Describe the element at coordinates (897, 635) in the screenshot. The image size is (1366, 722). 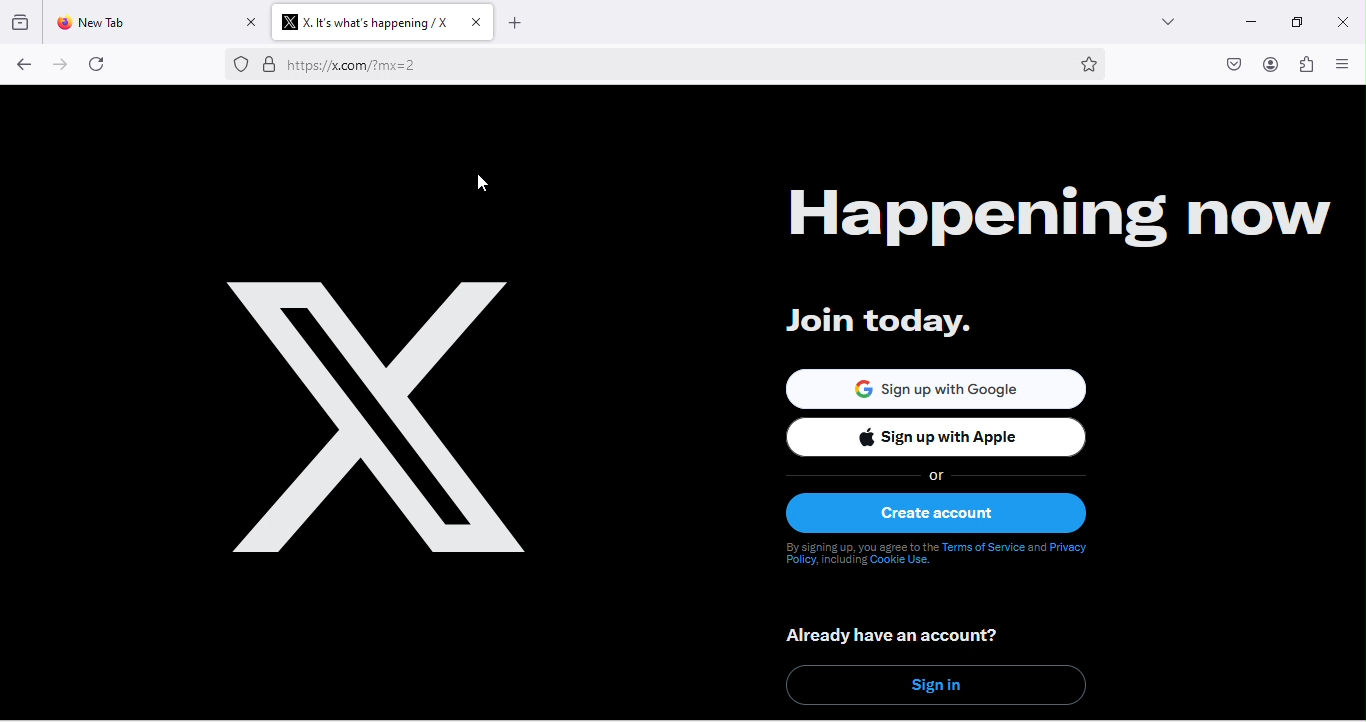
I see `already have an account` at that location.